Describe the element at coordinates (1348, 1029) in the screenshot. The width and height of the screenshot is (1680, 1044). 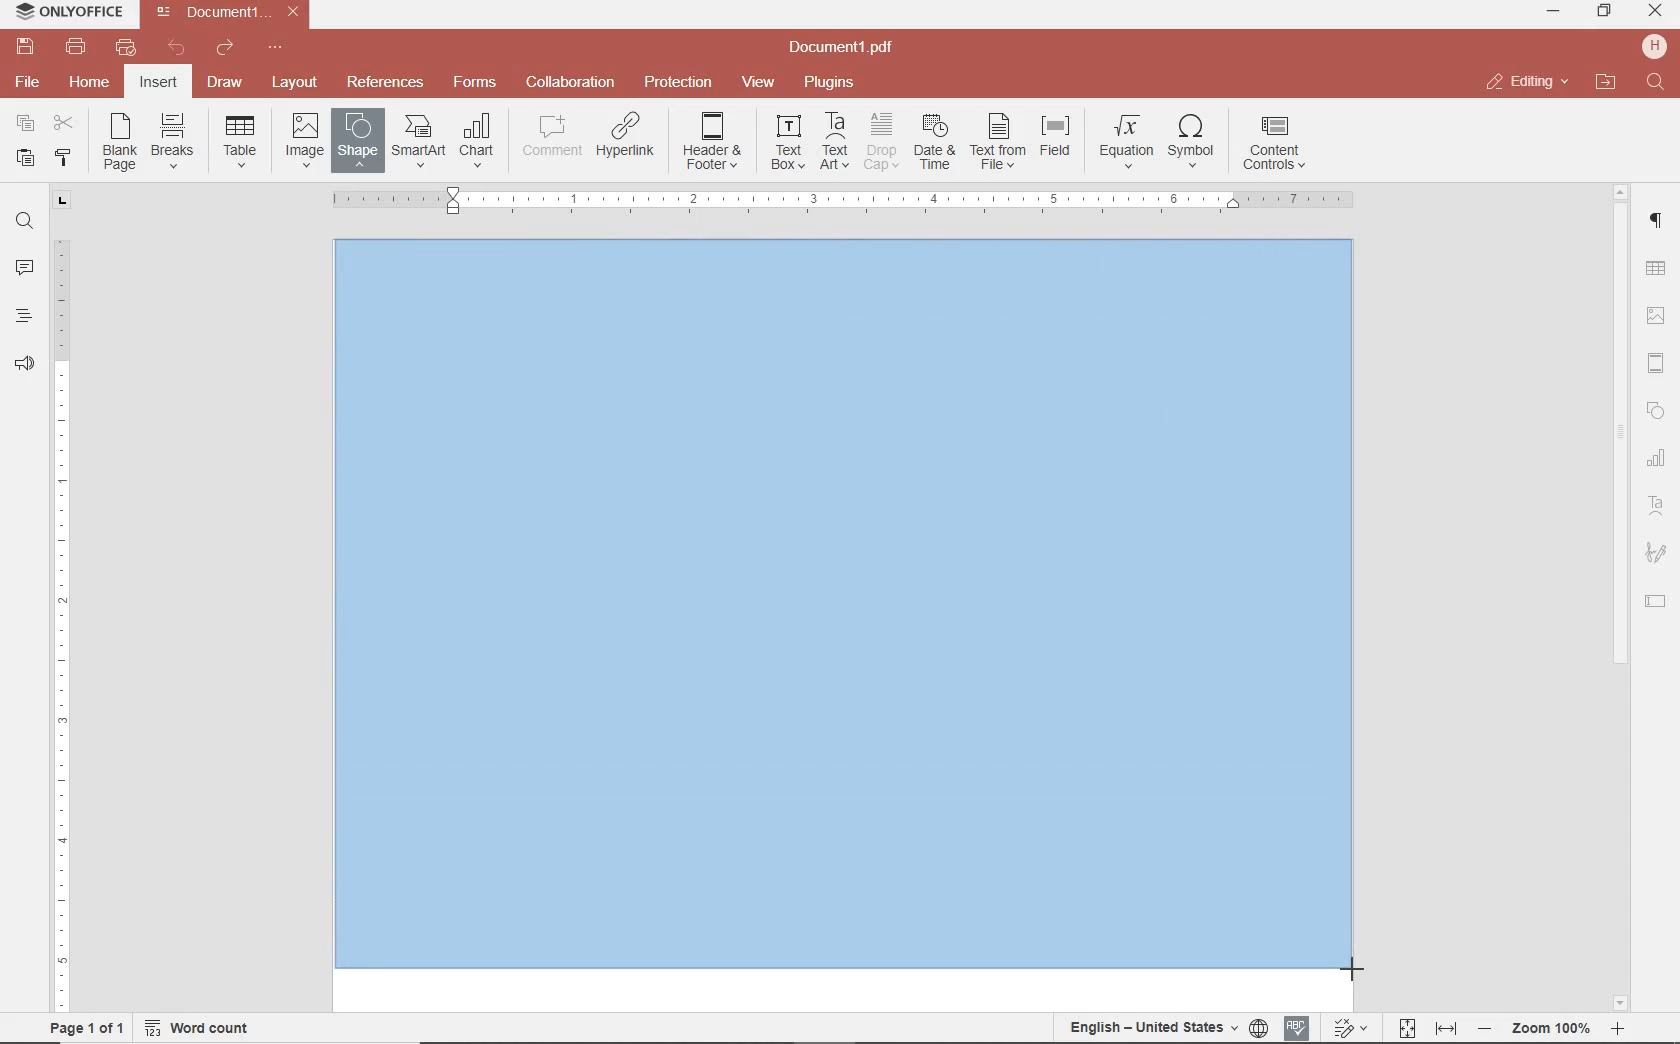
I see `track change` at that location.